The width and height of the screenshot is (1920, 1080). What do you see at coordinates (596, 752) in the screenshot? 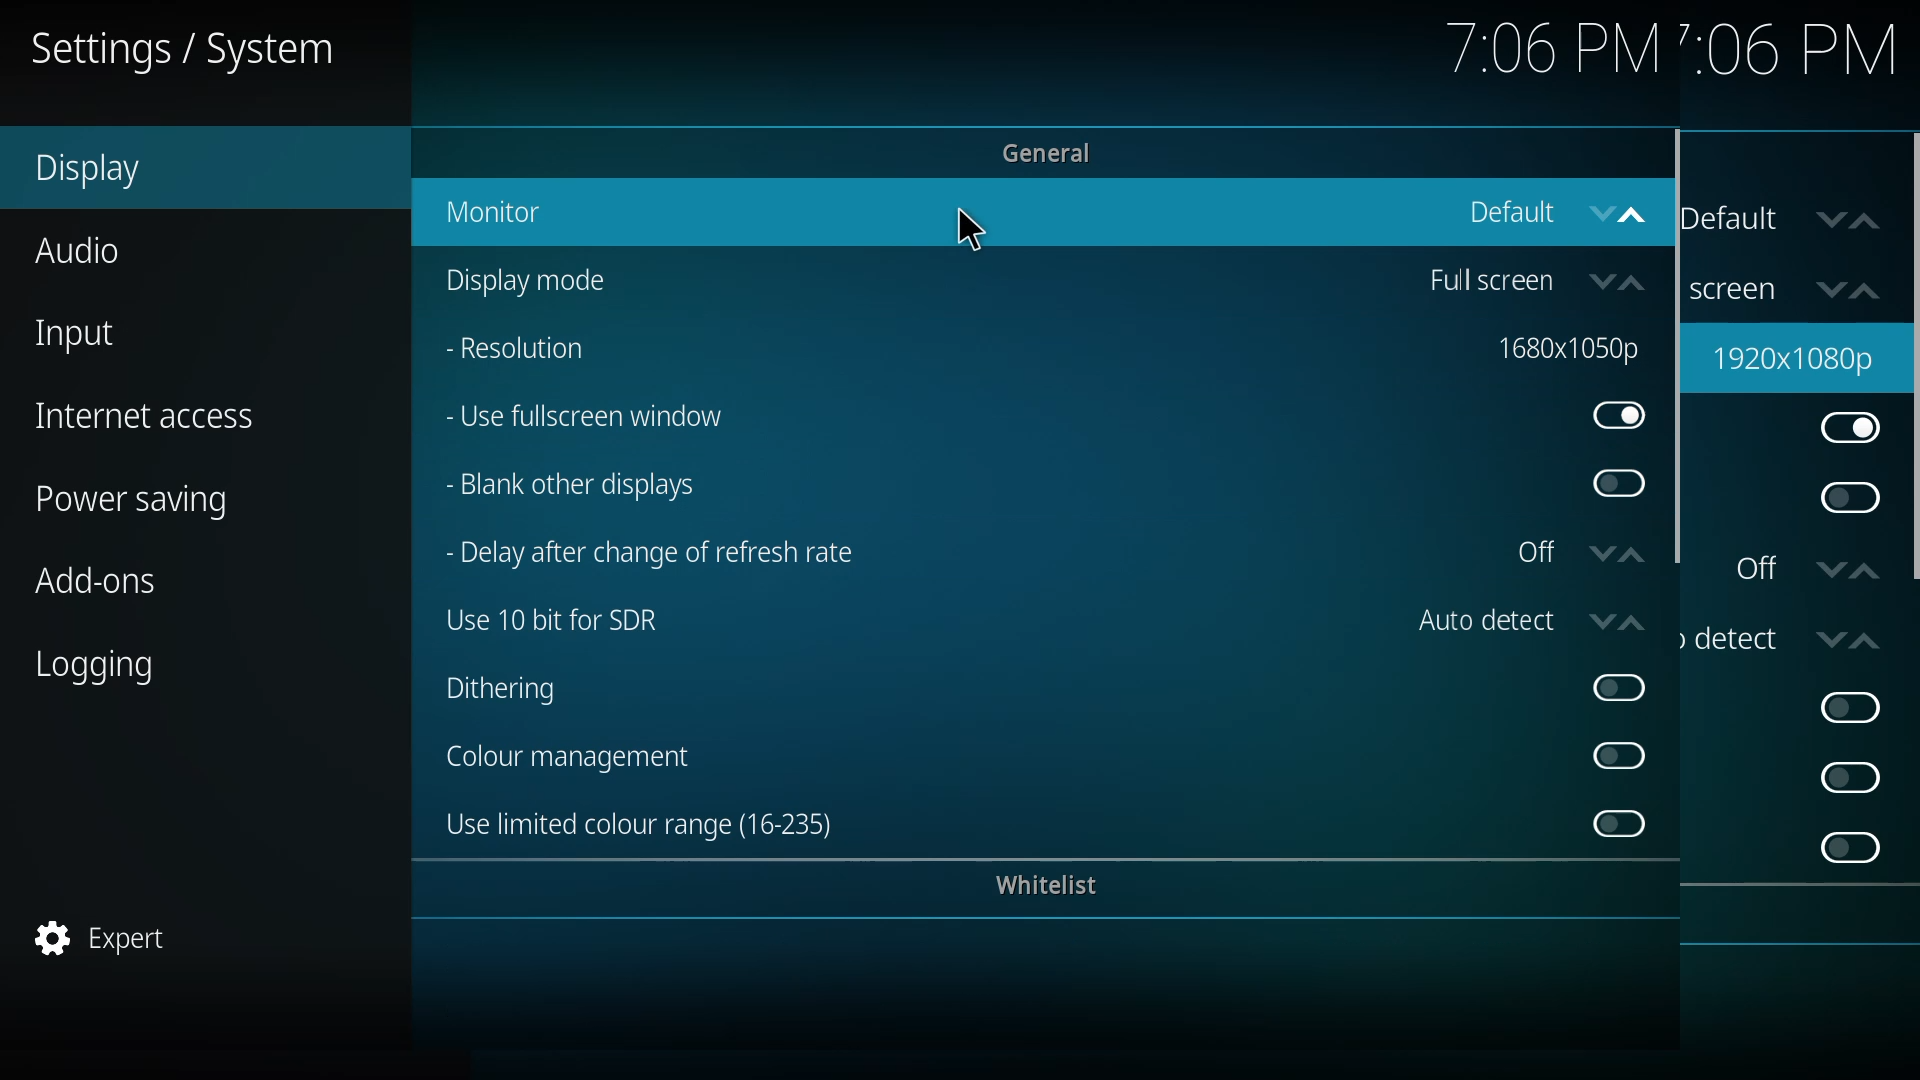
I see `color management` at bounding box center [596, 752].